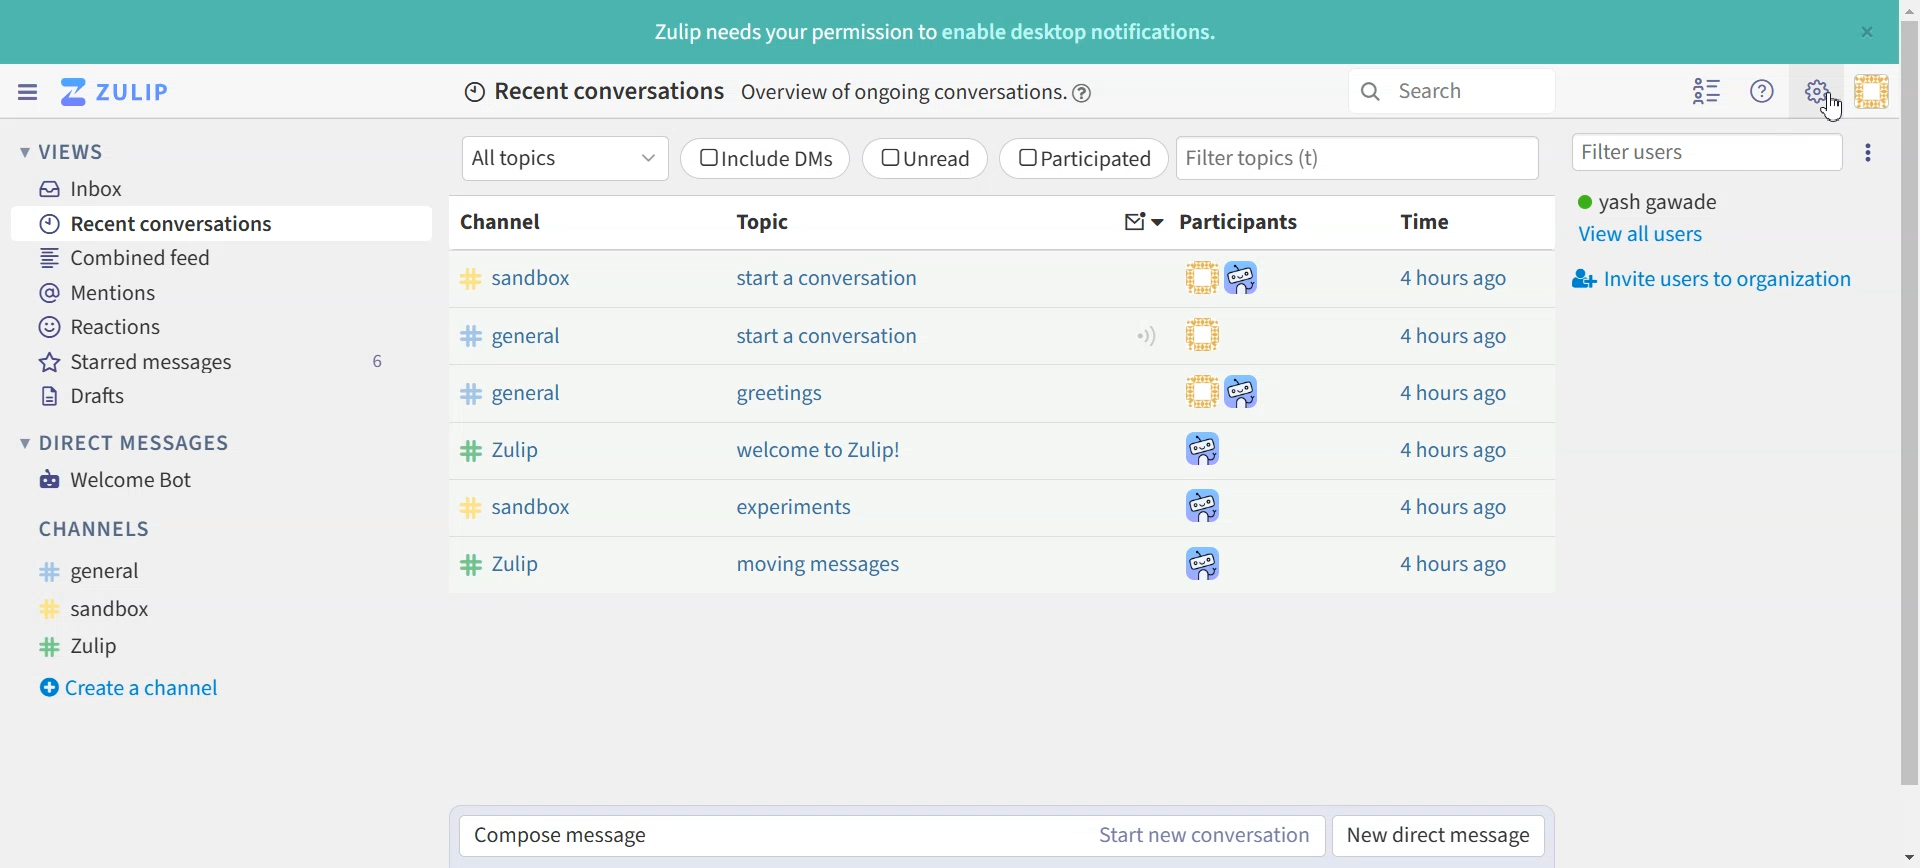 The image size is (1920, 868). I want to click on Hide left sidebar, so click(27, 92).